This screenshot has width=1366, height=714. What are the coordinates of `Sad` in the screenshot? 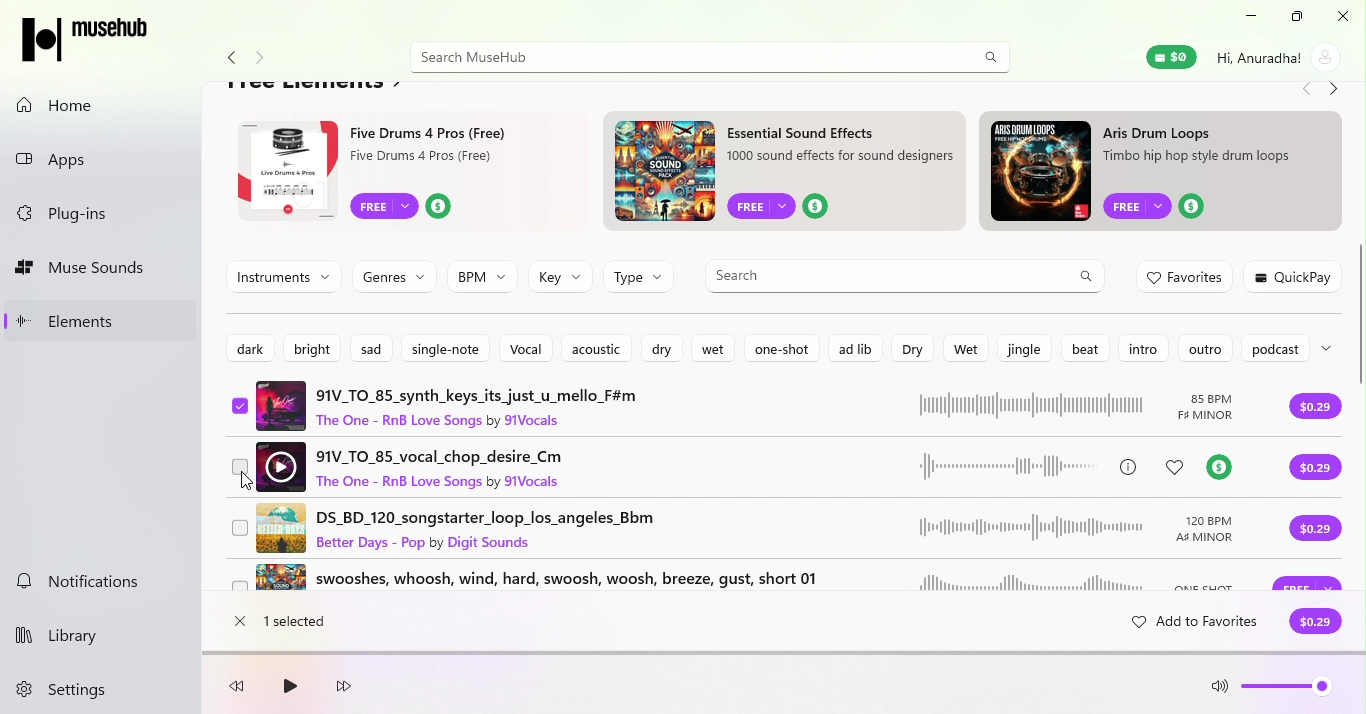 It's located at (375, 346).